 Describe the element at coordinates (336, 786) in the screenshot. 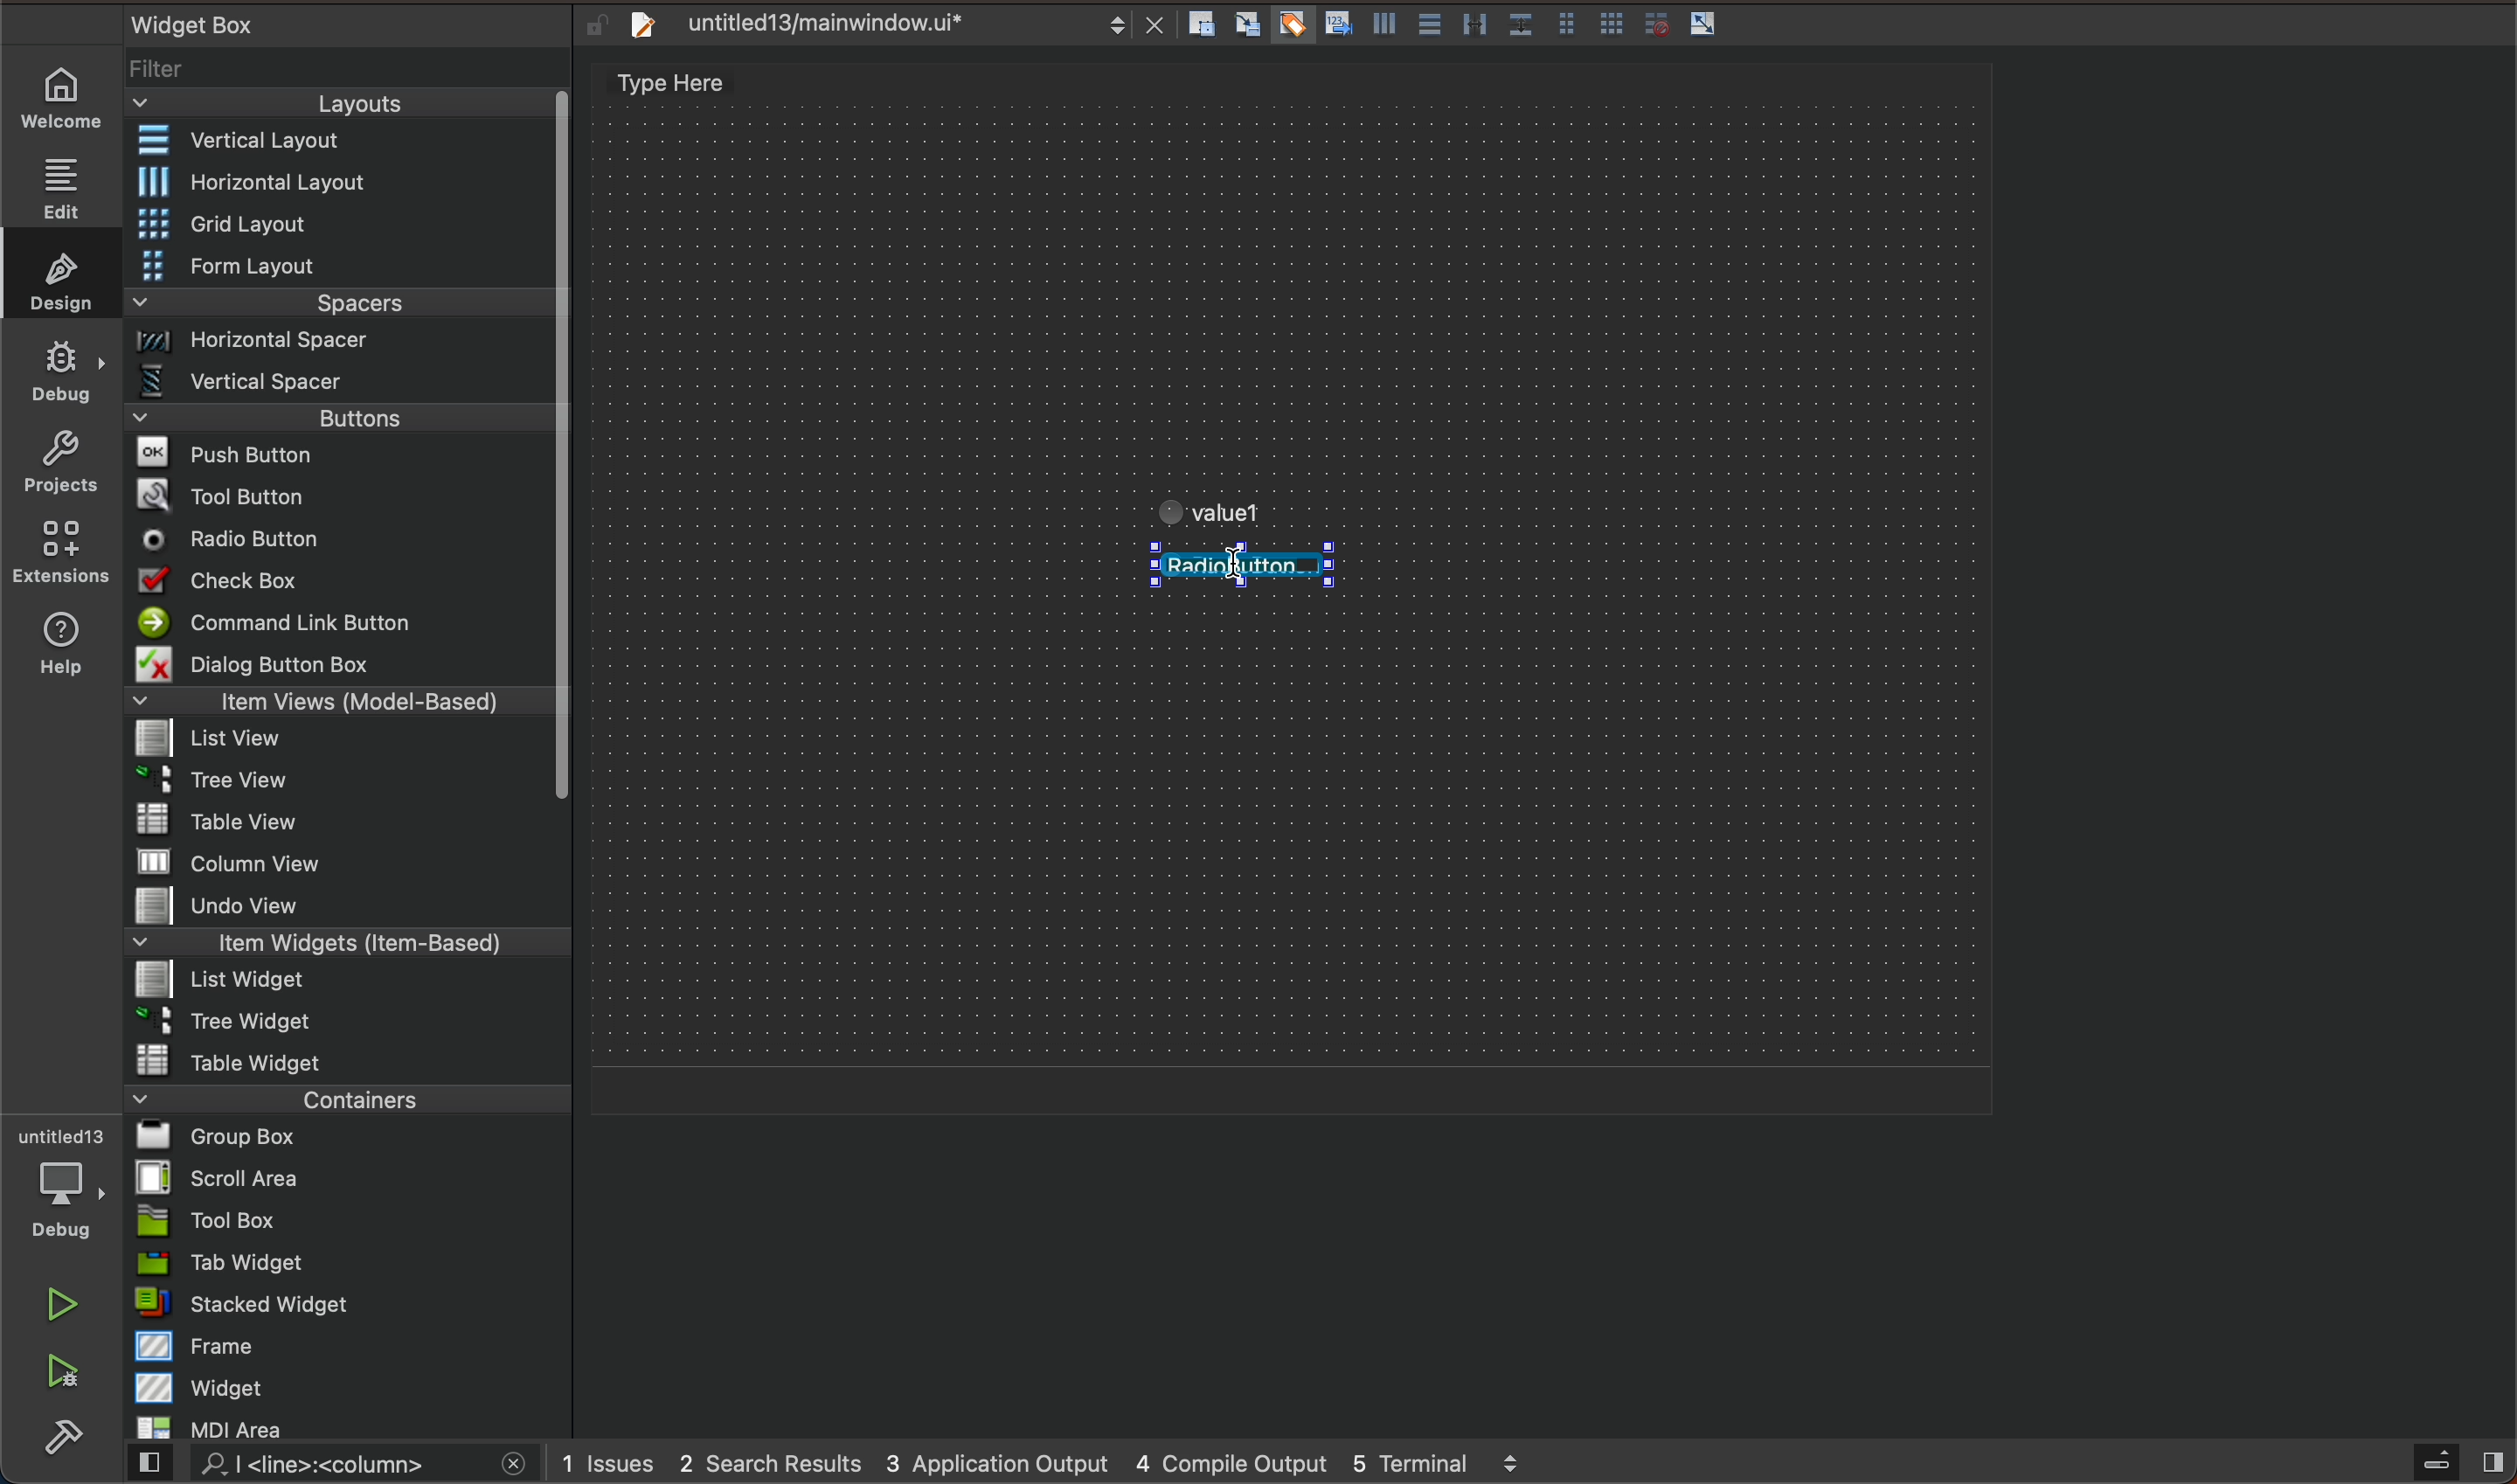

I see `` at that location.